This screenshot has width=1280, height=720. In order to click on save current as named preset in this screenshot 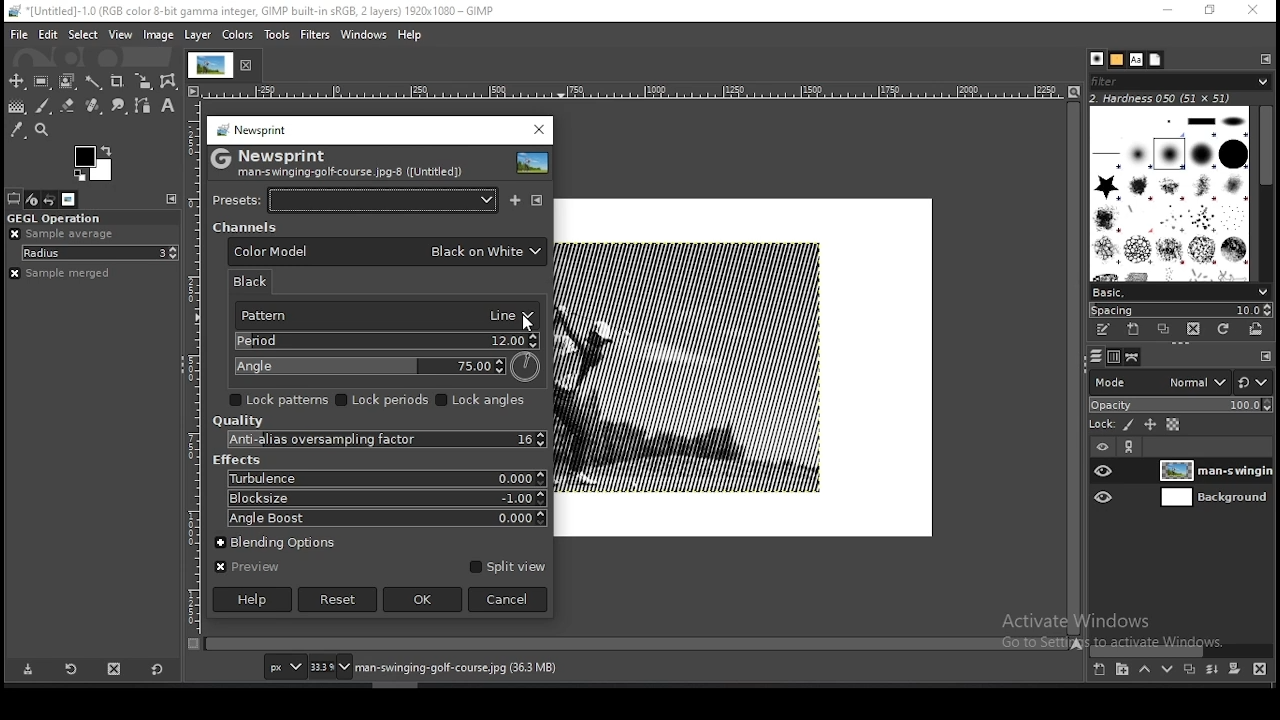, I will do `click(516, 198)`.